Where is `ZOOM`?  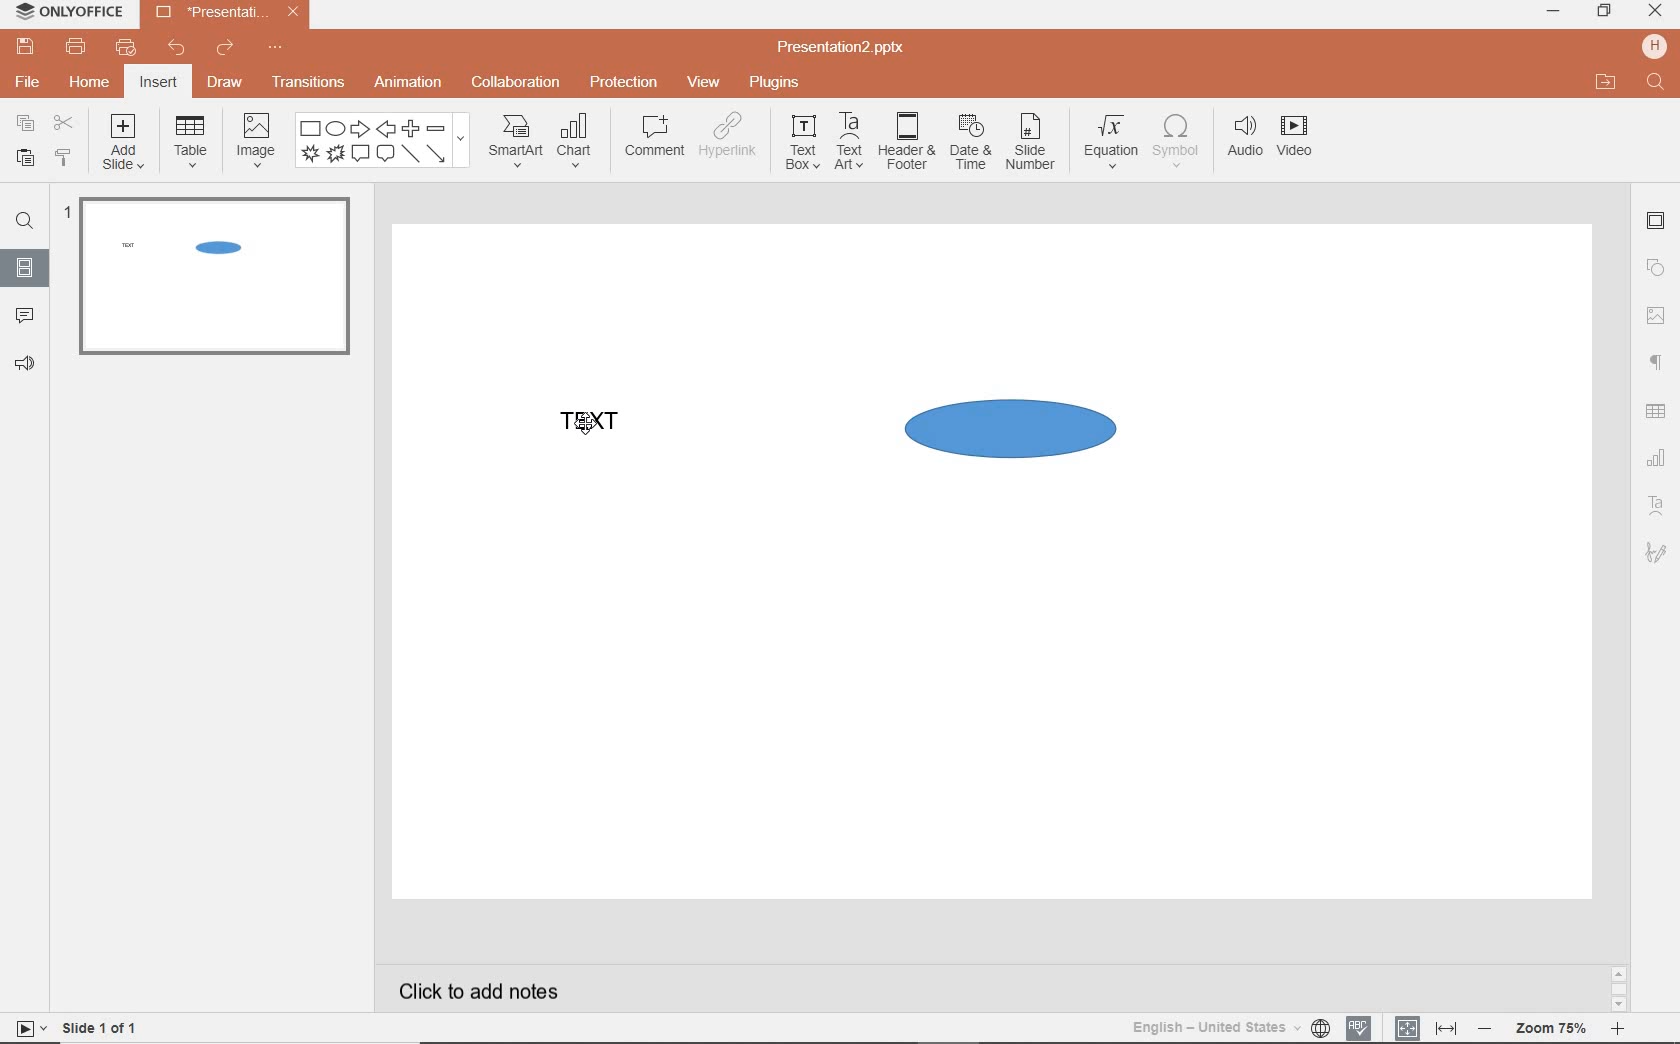 ZOOM is located at coordinates (1550, 1031).